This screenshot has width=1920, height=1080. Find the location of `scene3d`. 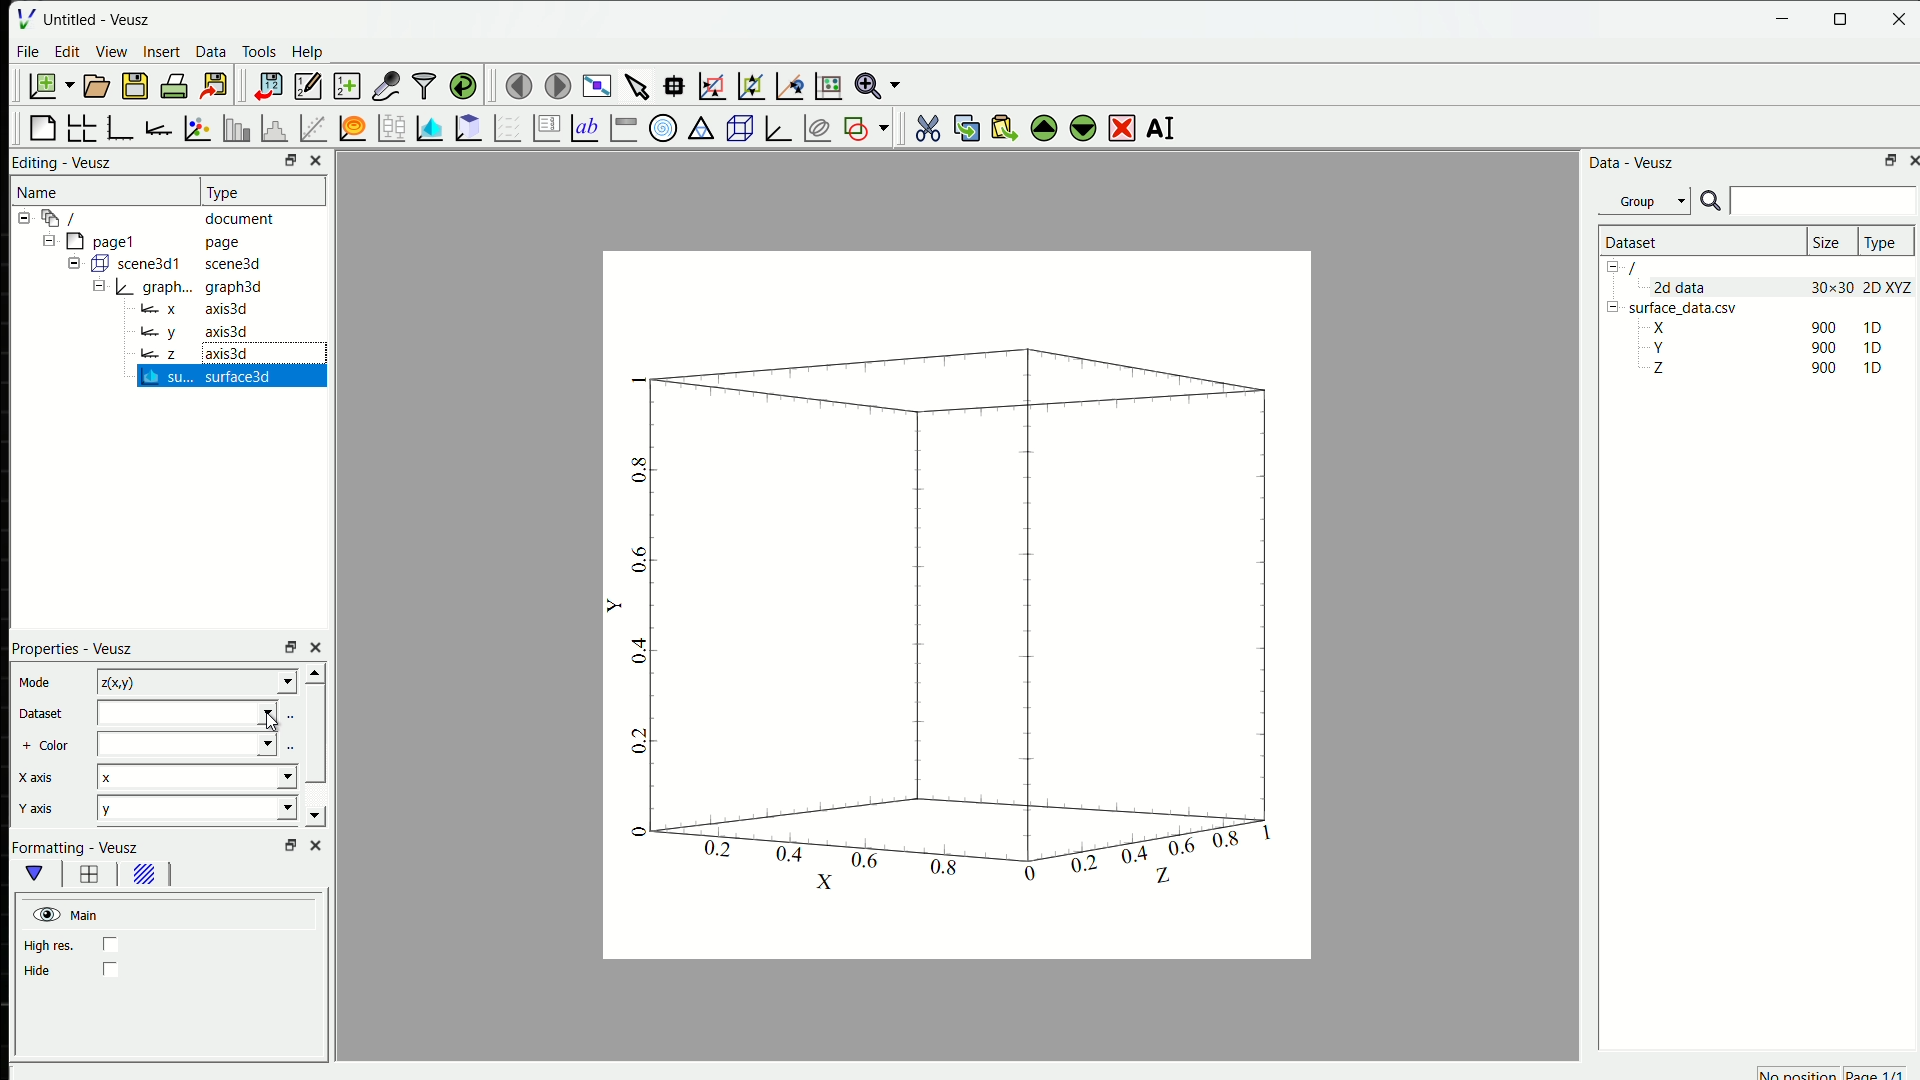

scene3d is located at coordinates (234, 265).